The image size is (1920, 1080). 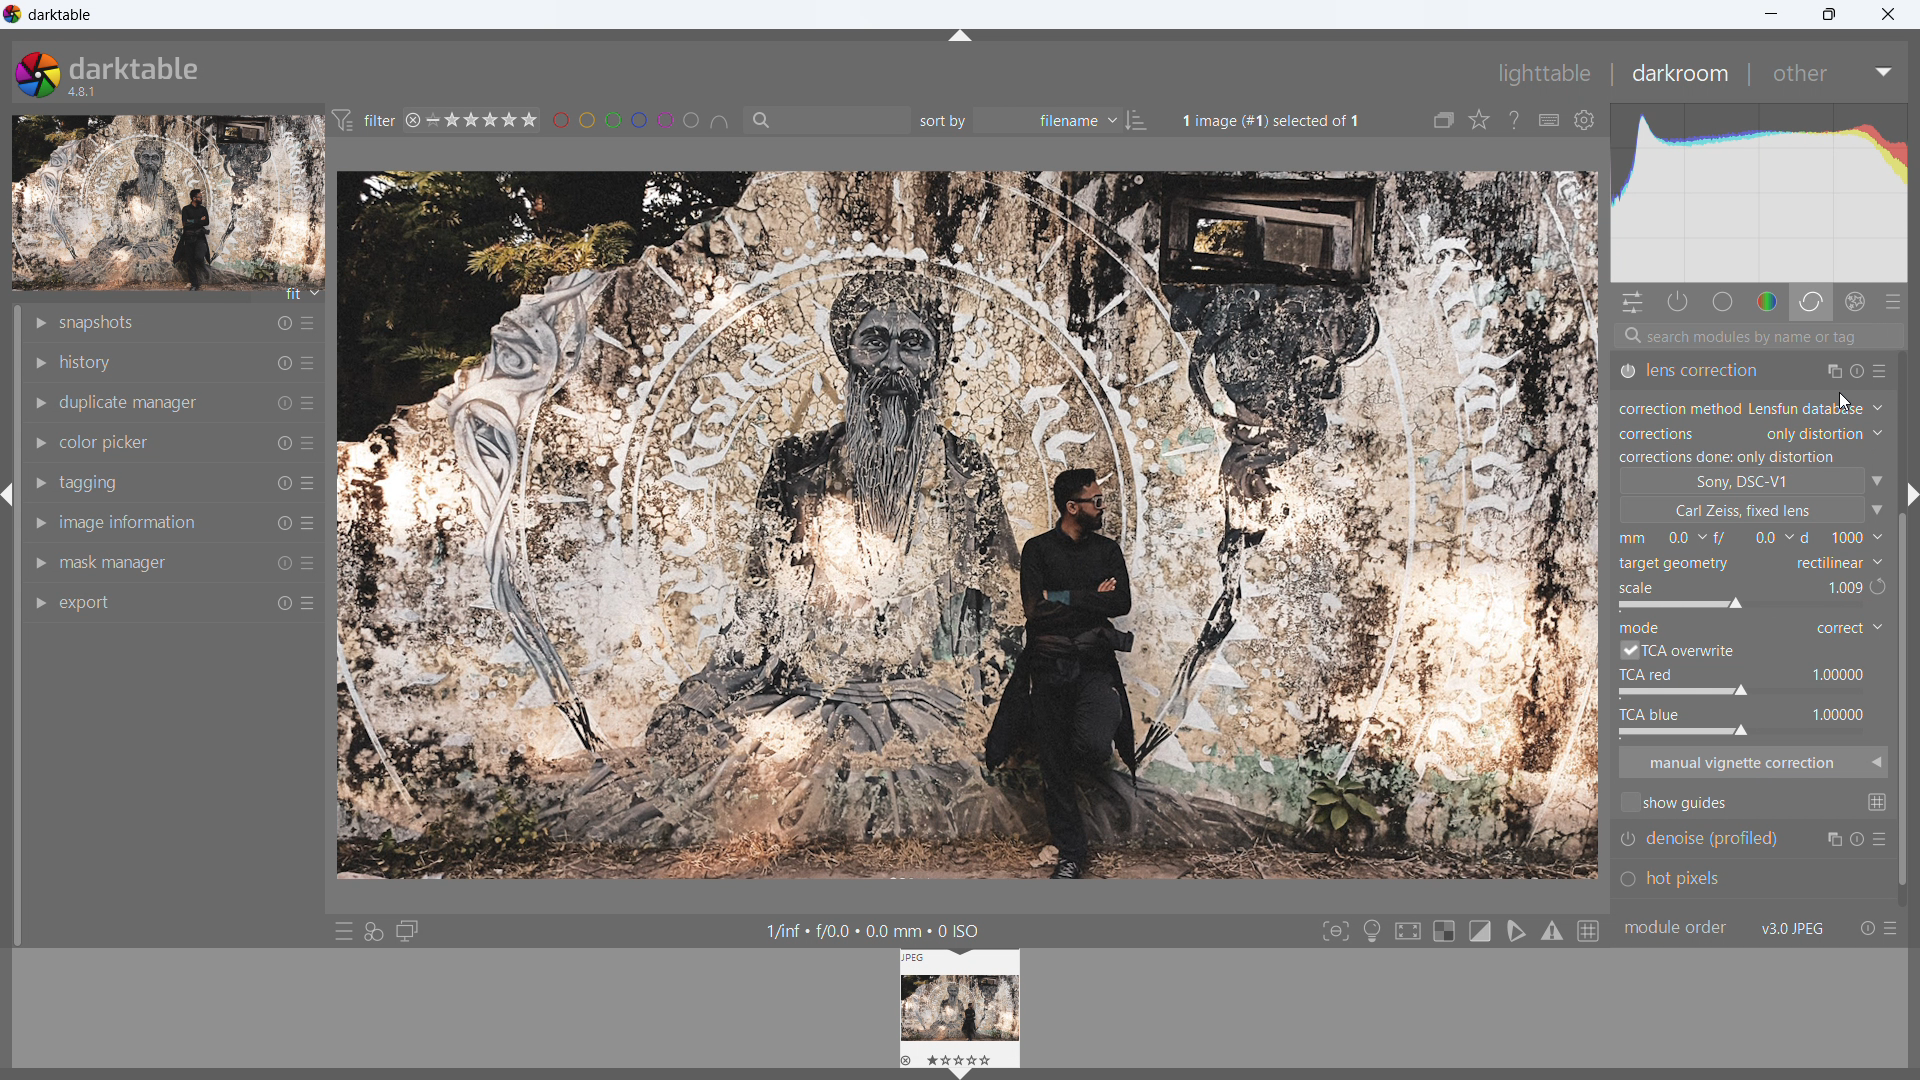 What do you see at coordinates (13, 14) in the screenshot?
I see `logo` at bounding box center [13, 14].